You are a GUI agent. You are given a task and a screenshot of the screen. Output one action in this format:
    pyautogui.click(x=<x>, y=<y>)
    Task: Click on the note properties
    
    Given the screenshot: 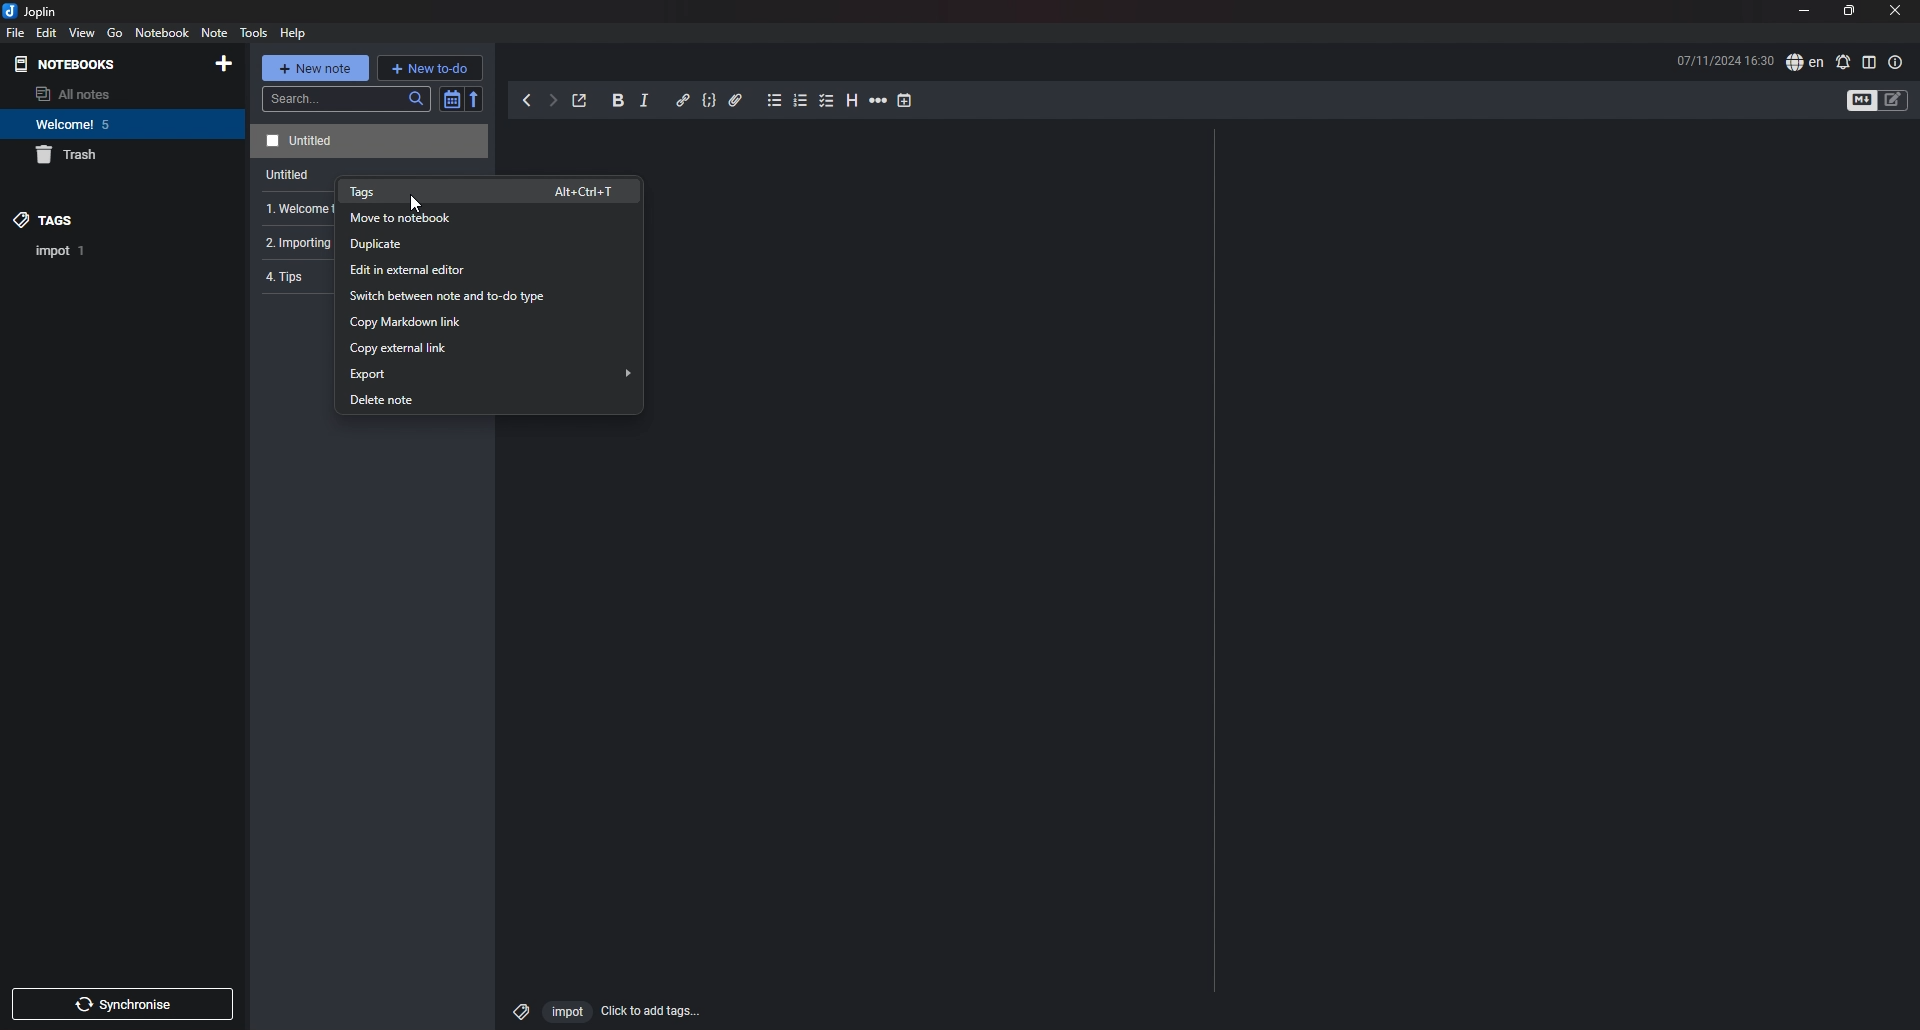 What is the action you would take?
    pyautogui.click(x=1895, y=62)
    